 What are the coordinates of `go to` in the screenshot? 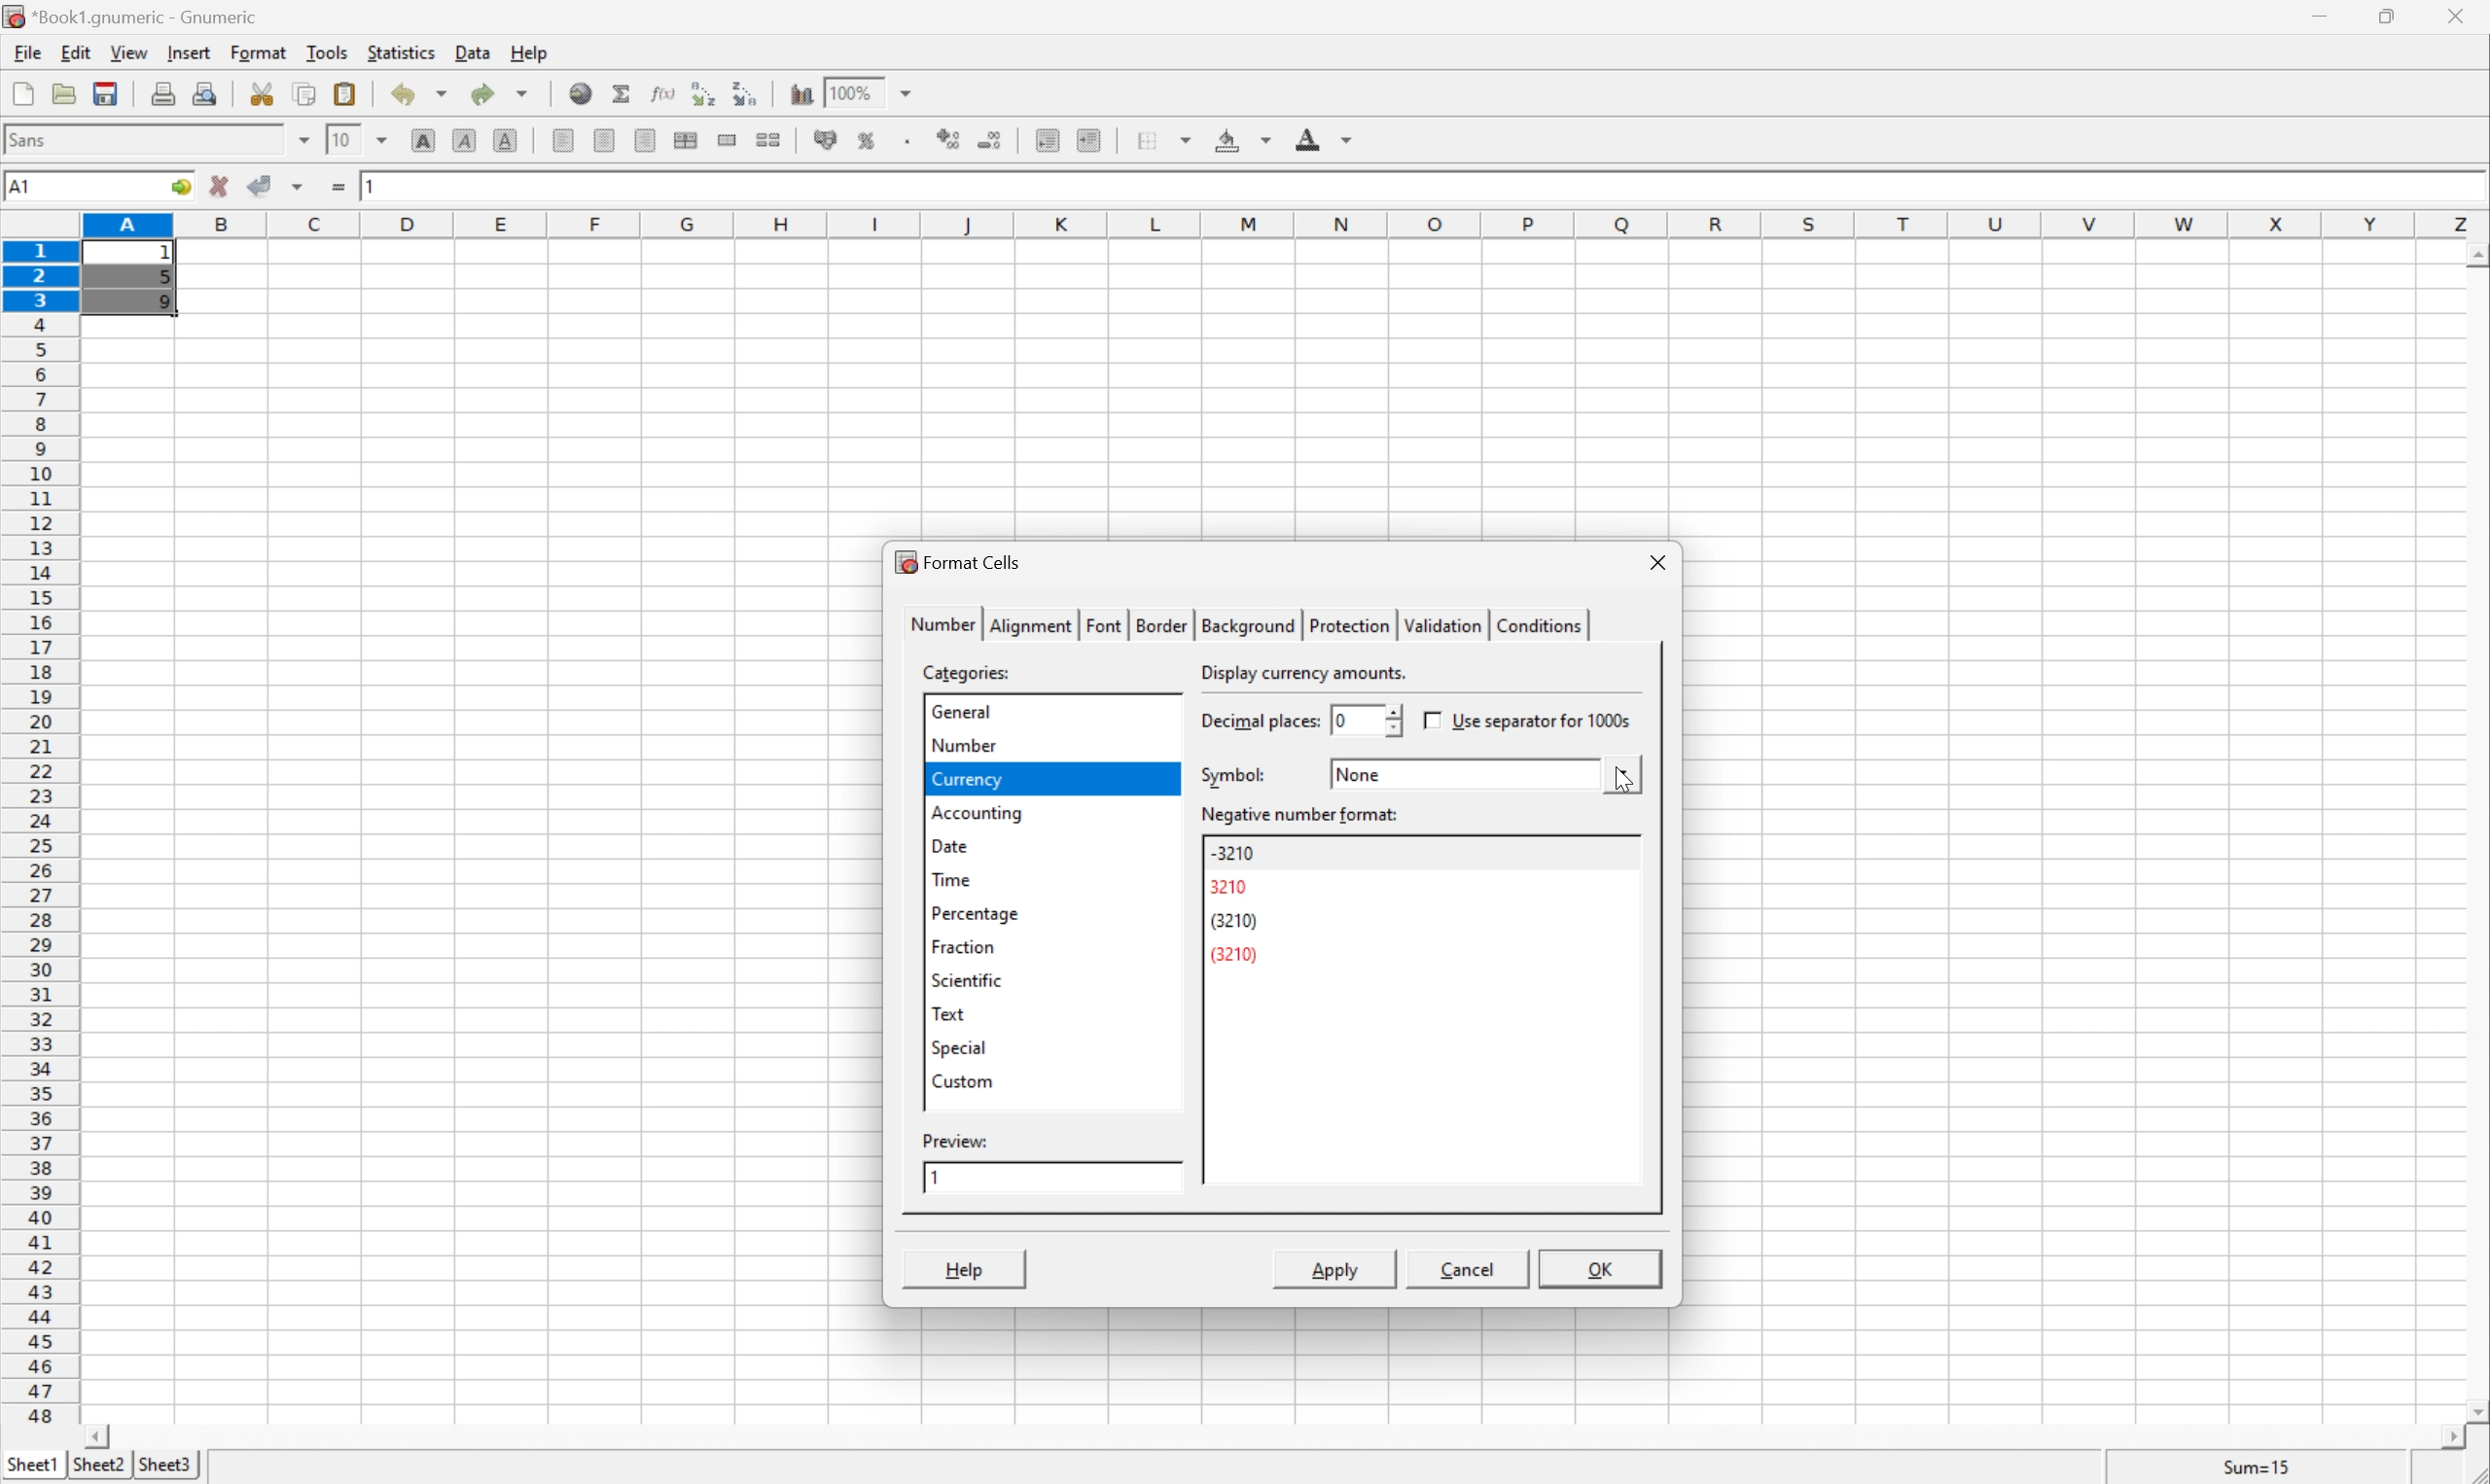 It's located at (181, 188).